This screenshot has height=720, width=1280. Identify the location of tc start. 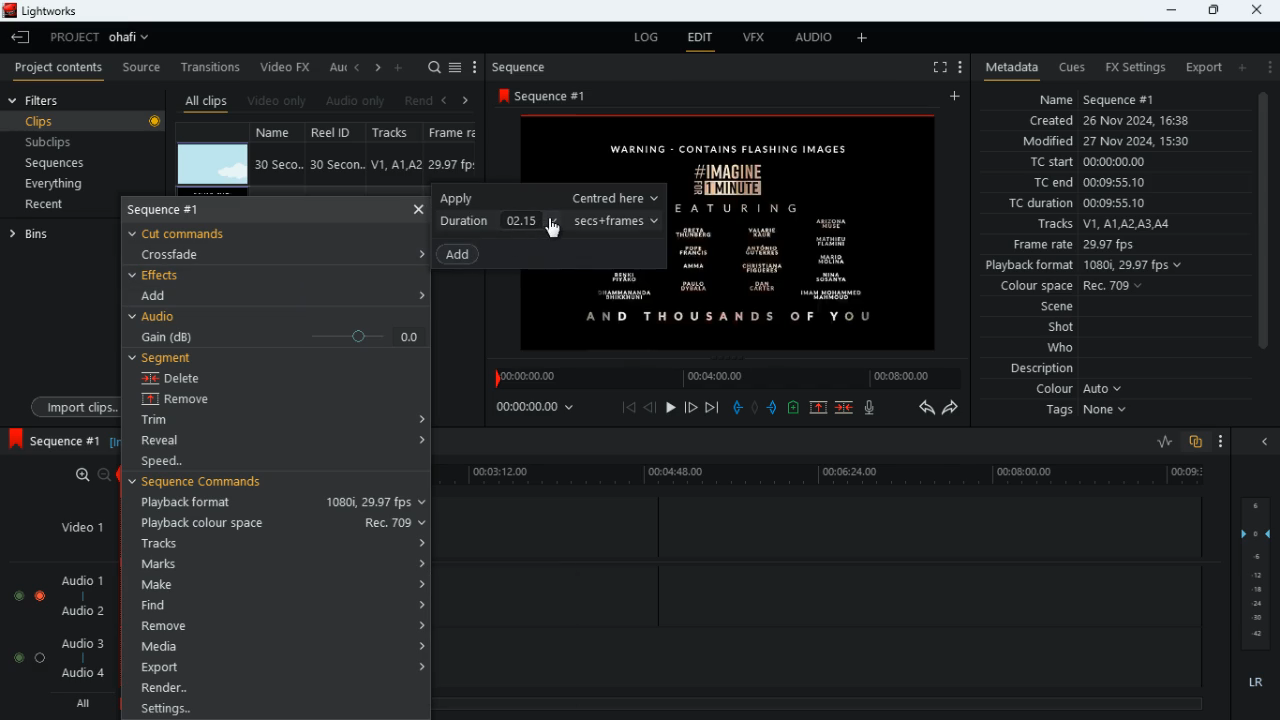
(1086, 163).